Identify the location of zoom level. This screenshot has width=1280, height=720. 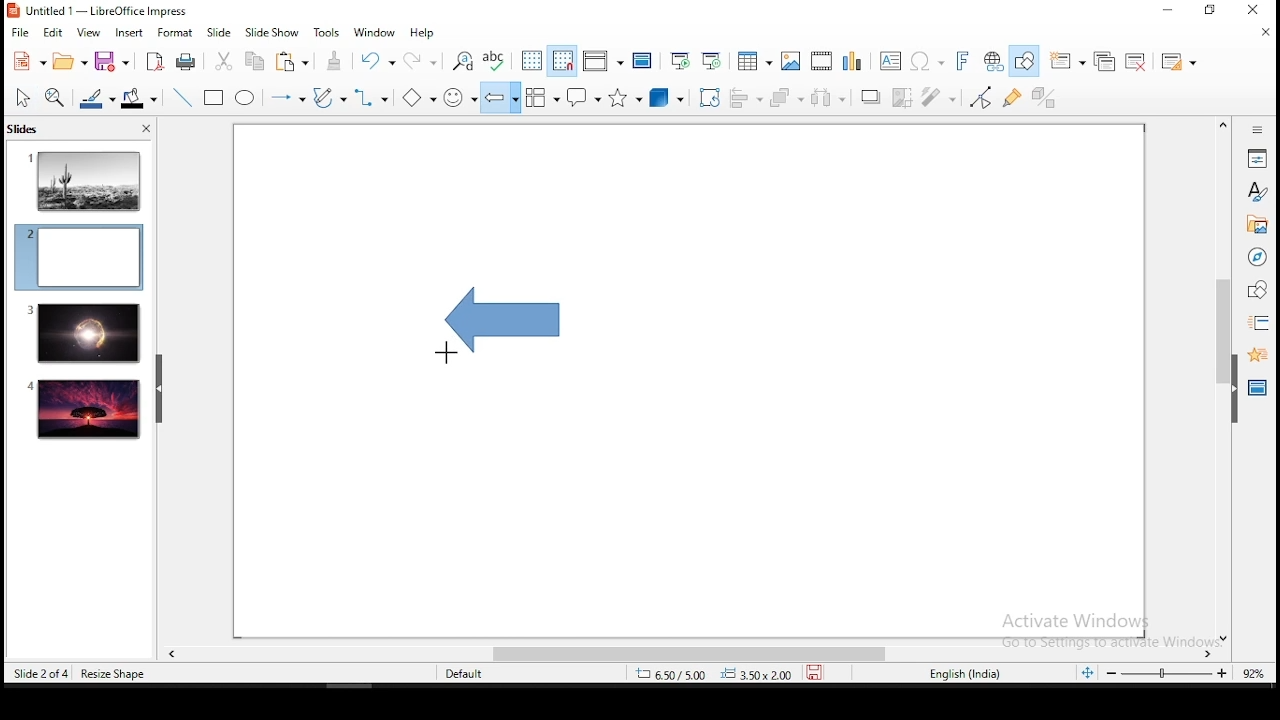
(1254, 672).